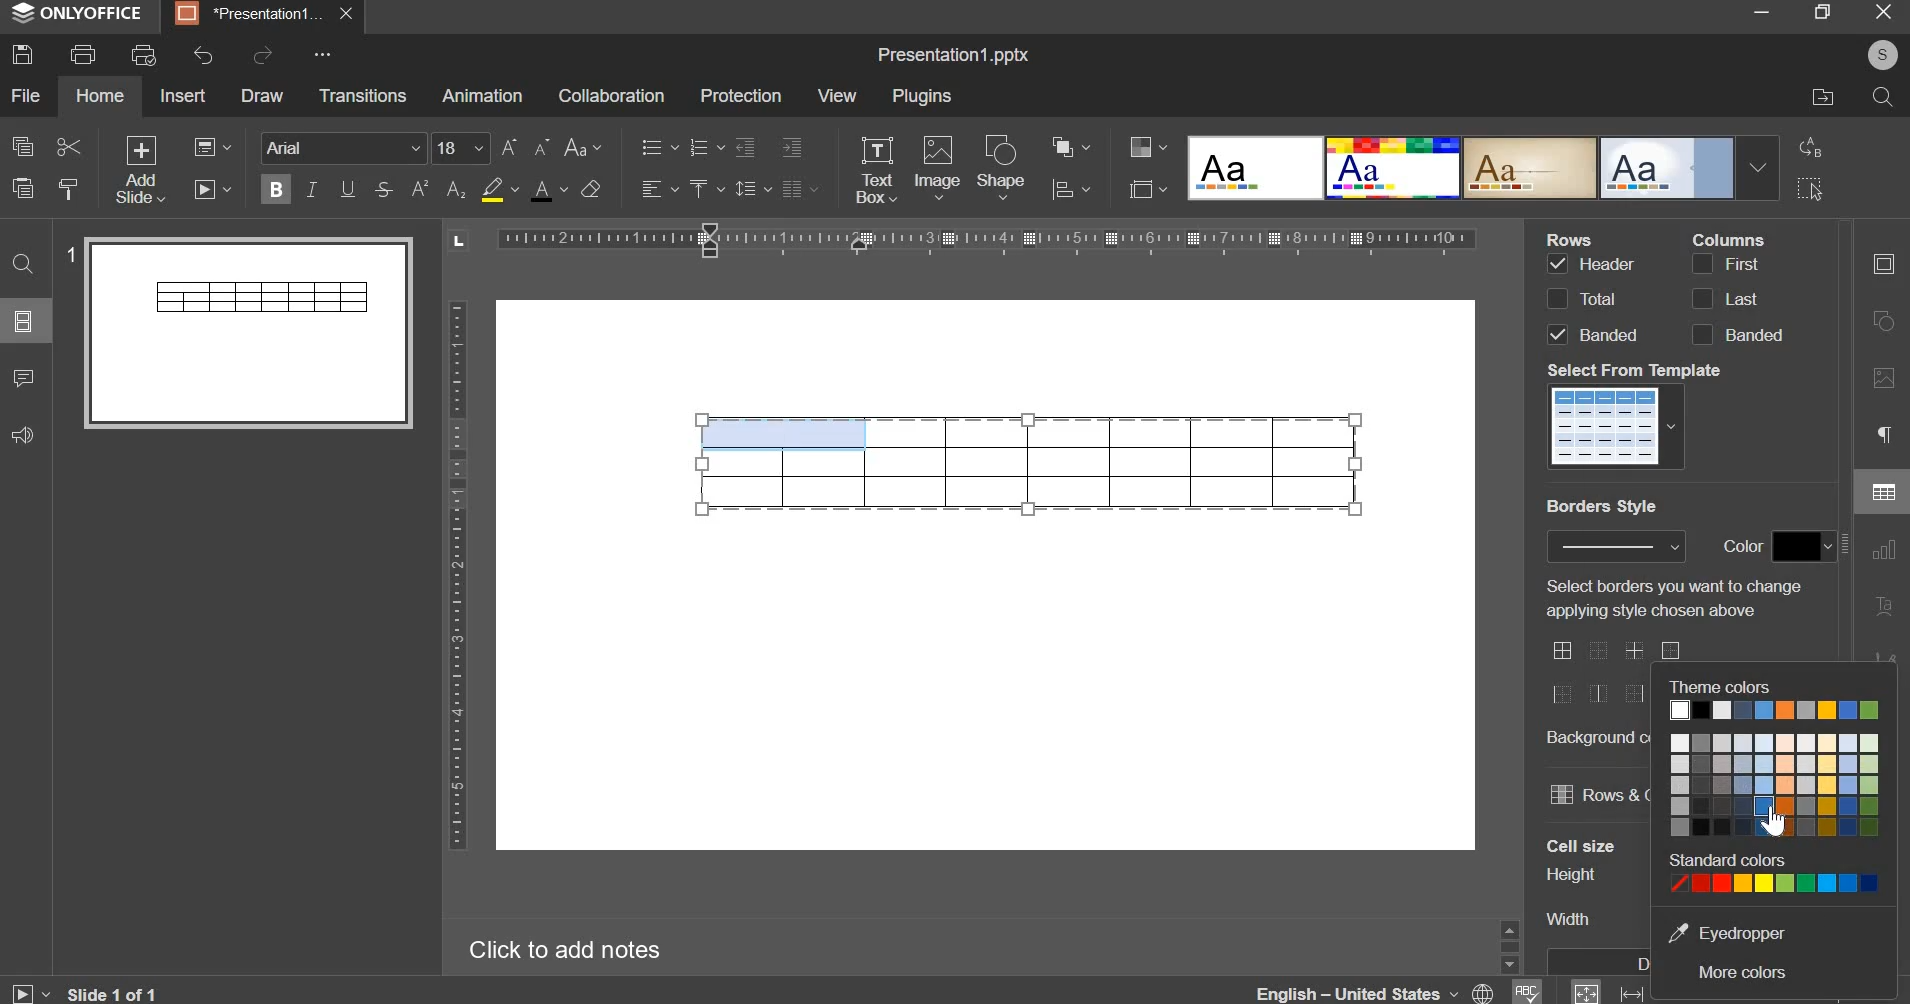 The height and width of the screenshot is (1004, 1910). Describe the element at coordinates (204, 55) in the screenshot. I see `undo` at that location.